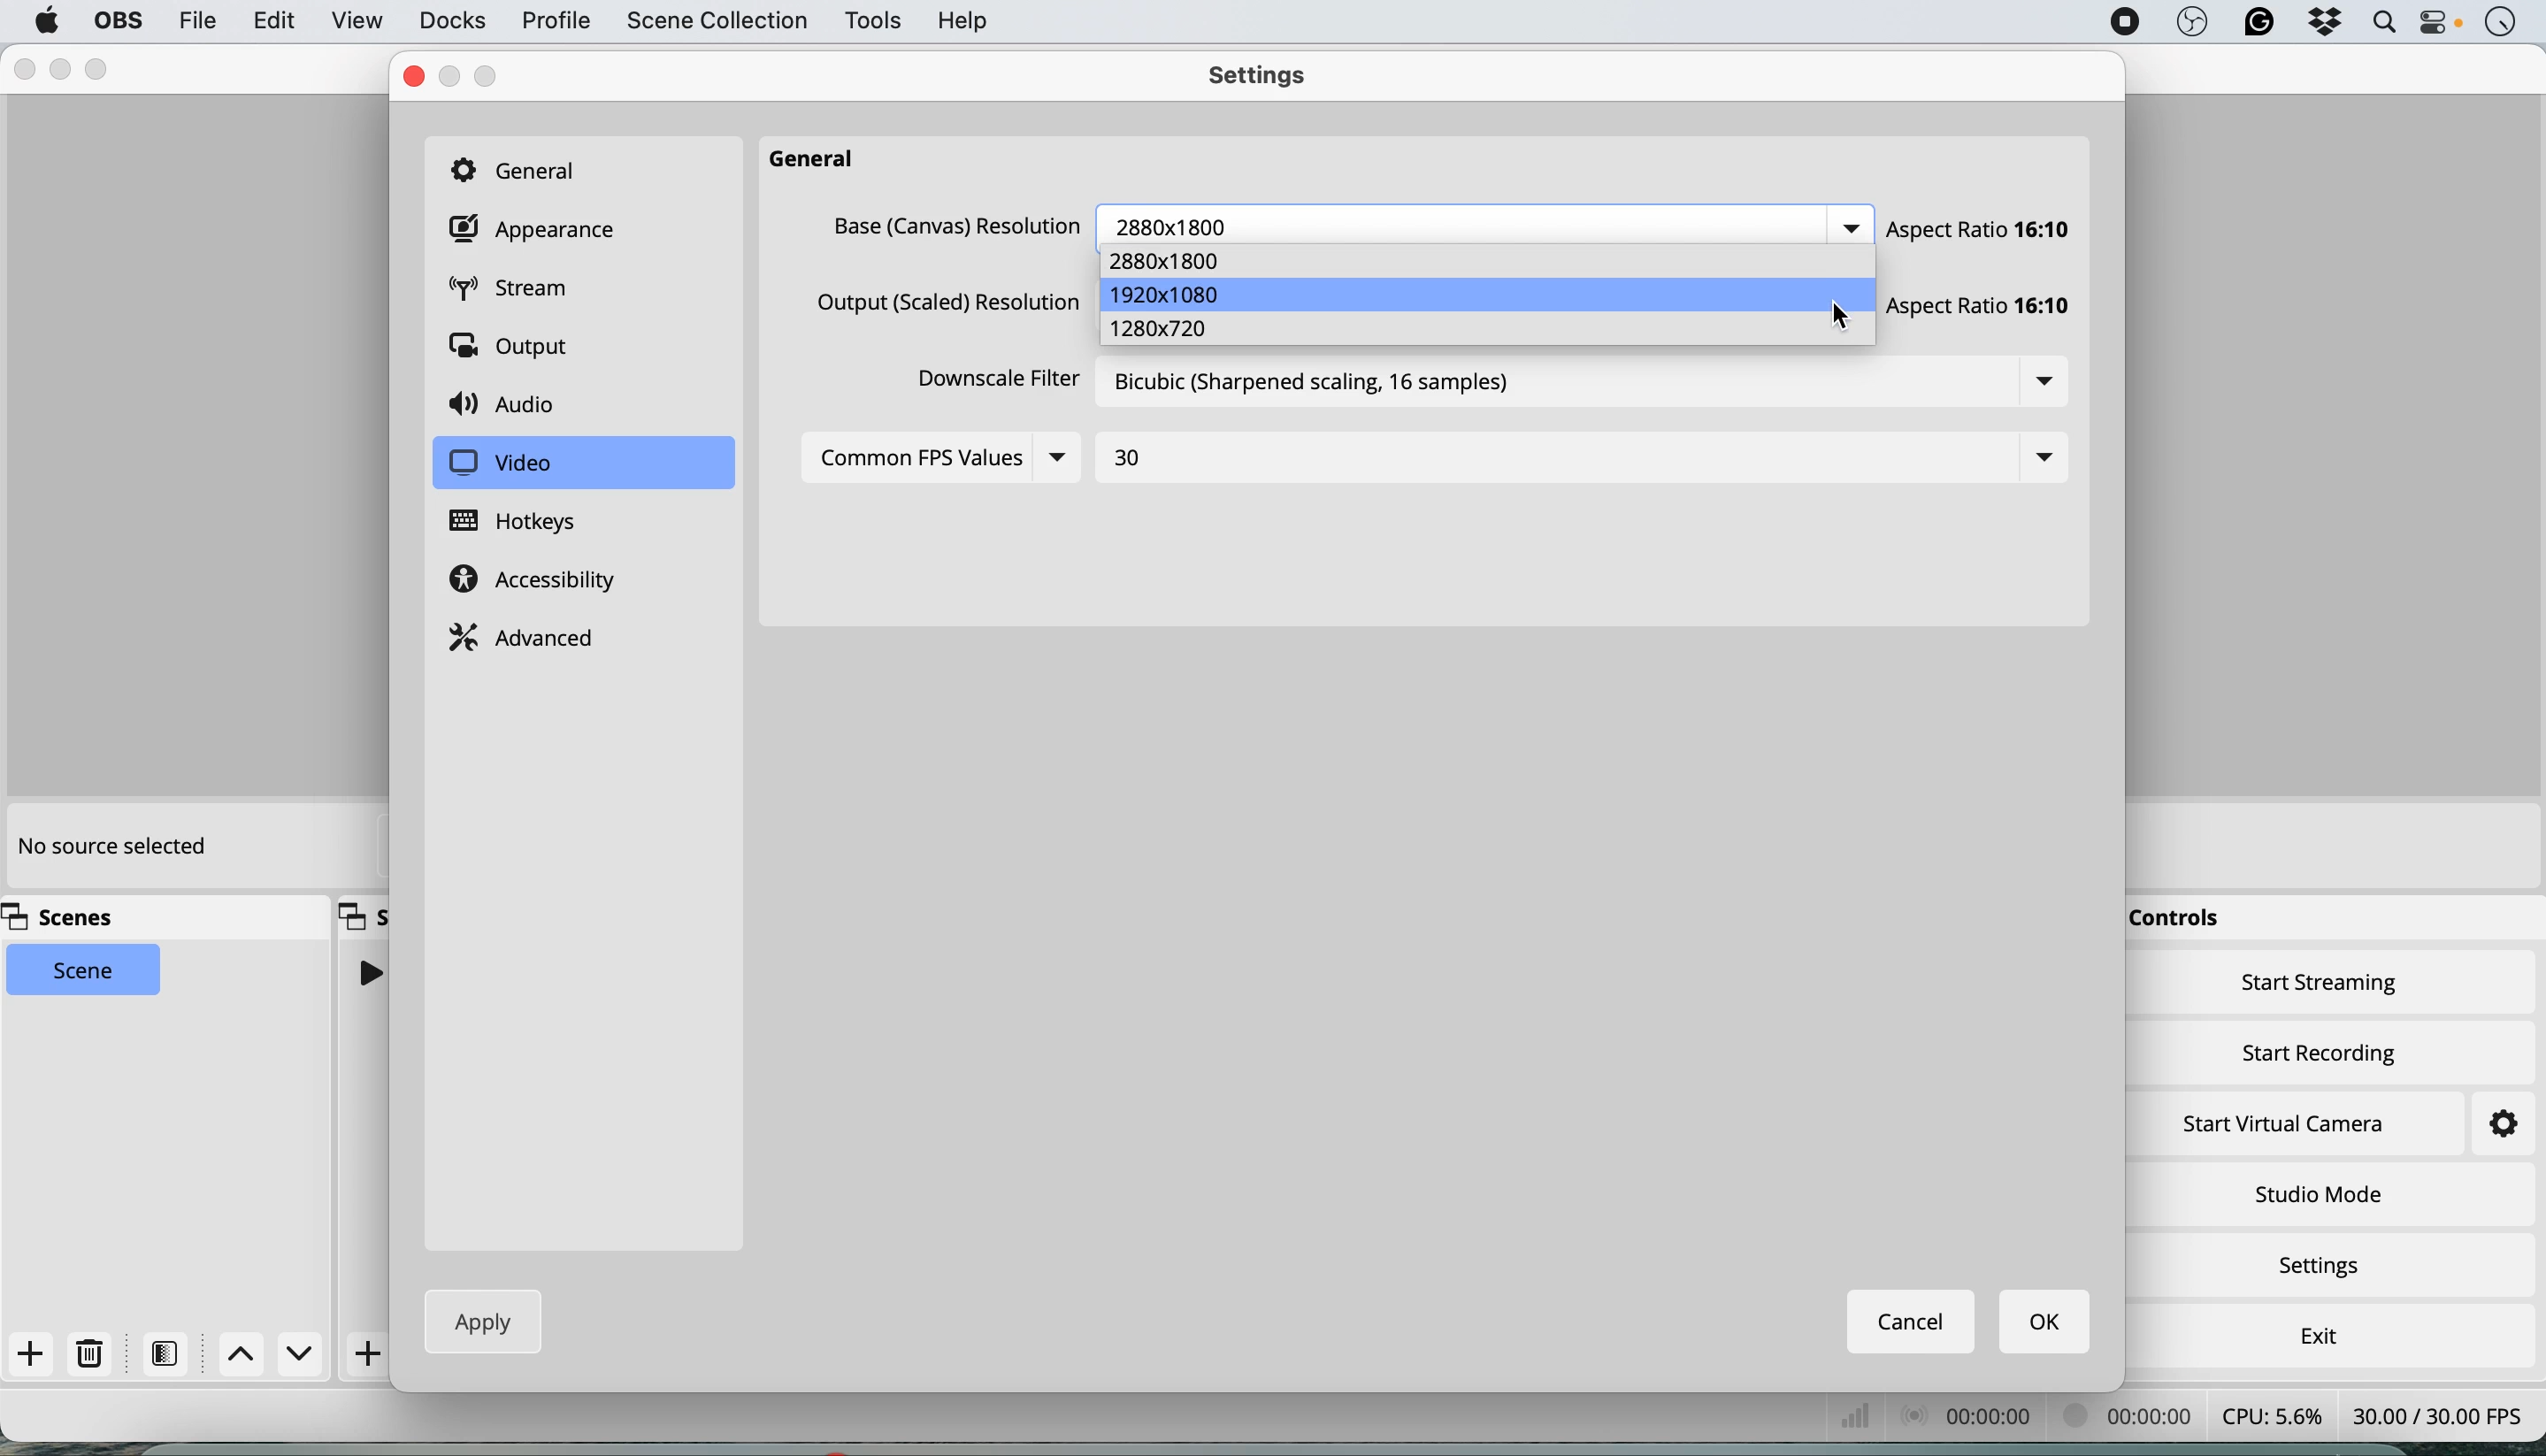 This screenshot has width=2546, height=1456. What do you see at coordinates (1267, 79) in the screenshot?
I see `settings` at bounding box center [1267, 79].